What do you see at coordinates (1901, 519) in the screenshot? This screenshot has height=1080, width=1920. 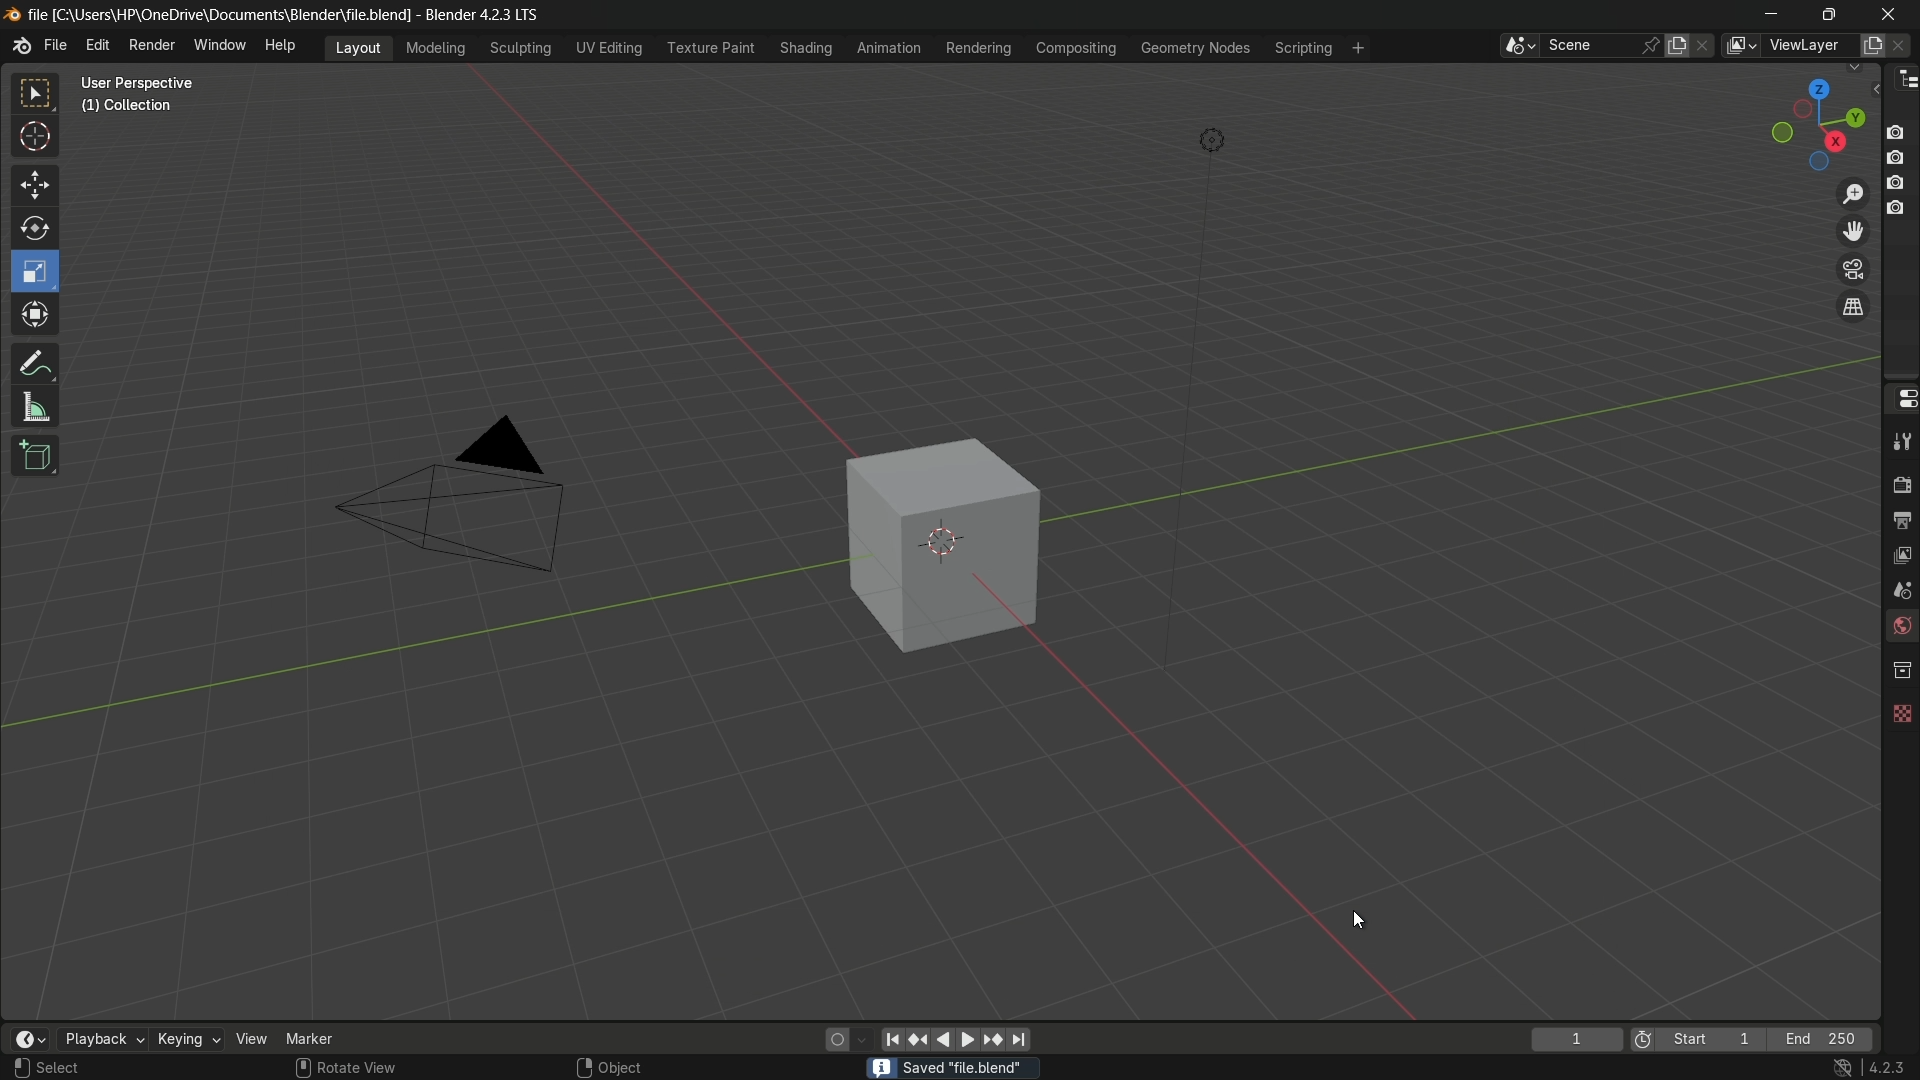 I see `output` at bounding box center [1901, 519].